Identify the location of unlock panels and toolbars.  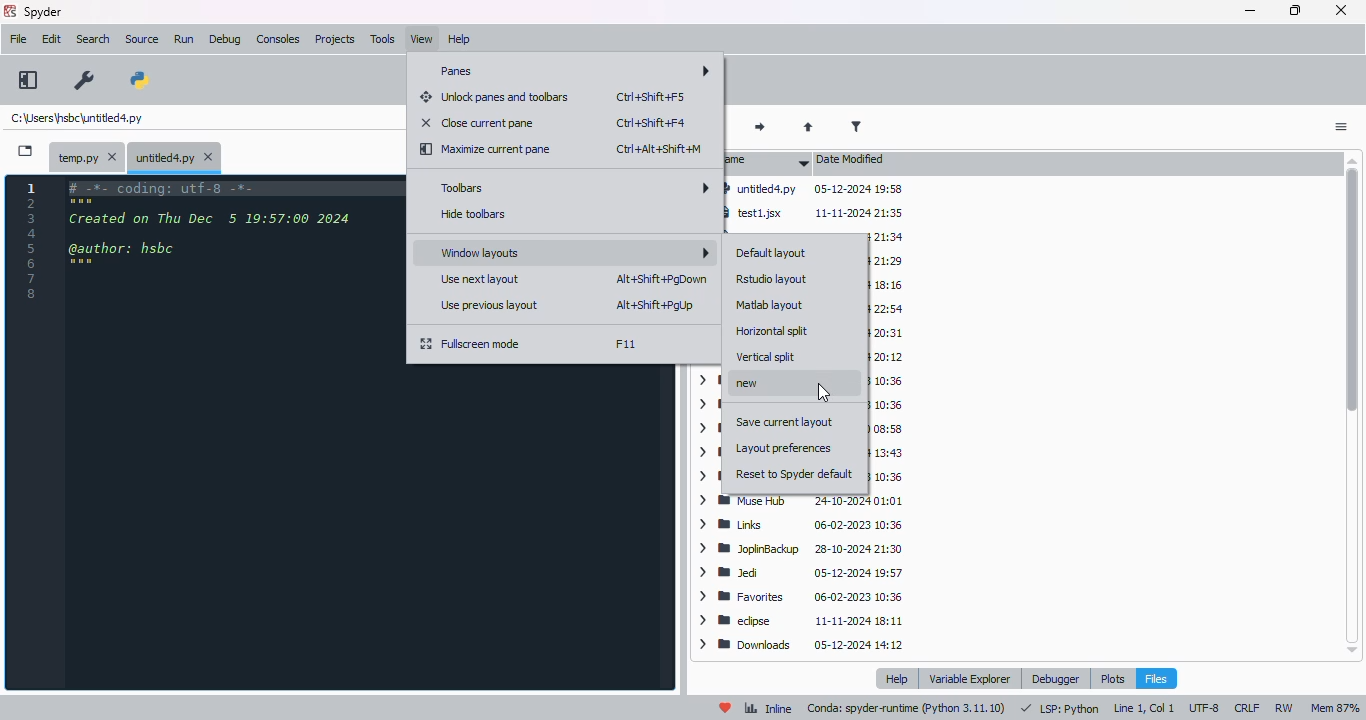
(495, 97).